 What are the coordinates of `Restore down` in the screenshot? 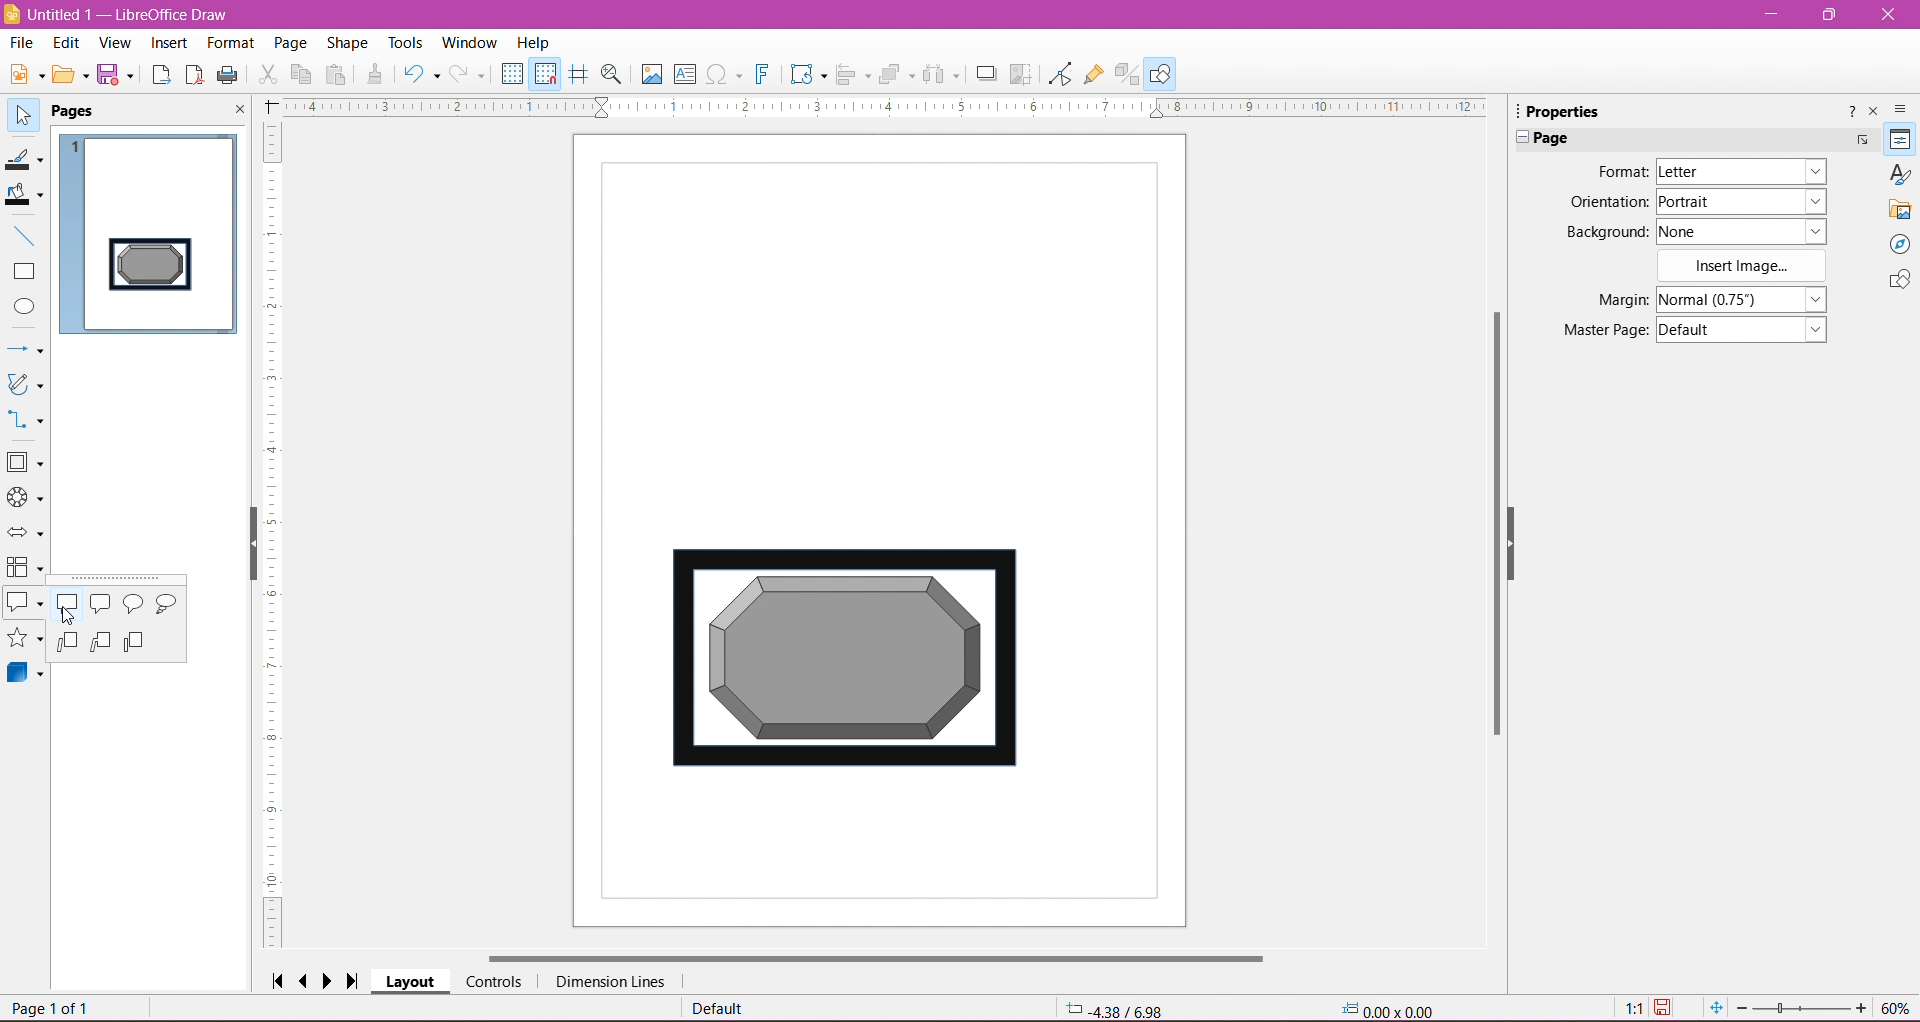 It's located at (1832, 15).